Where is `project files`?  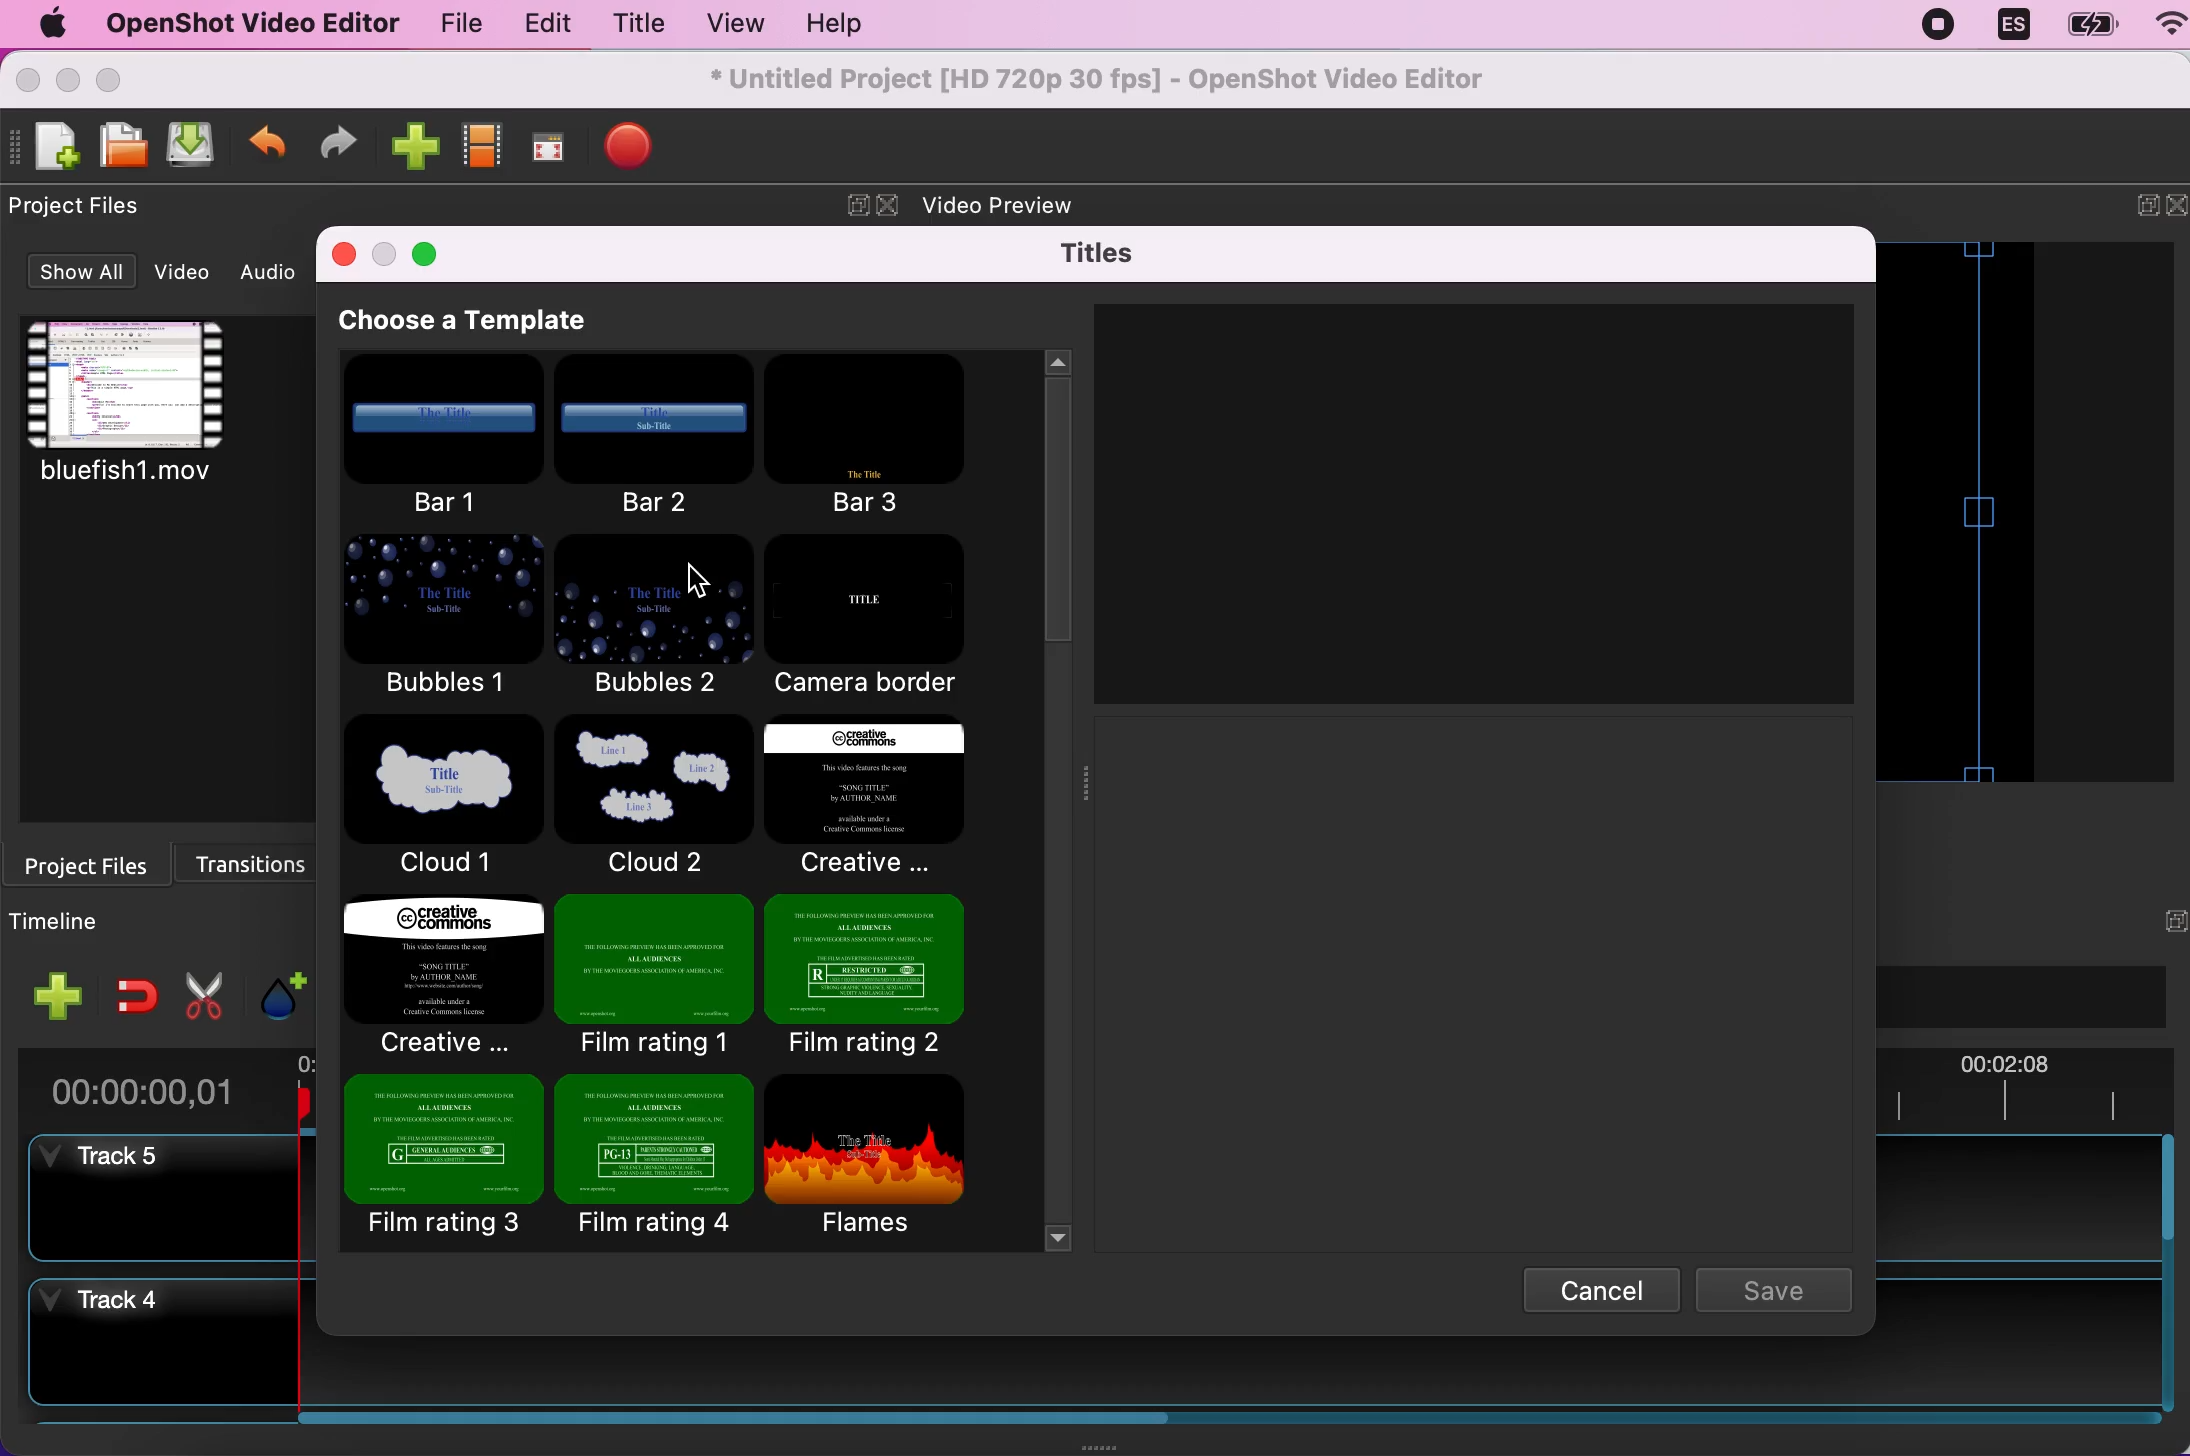 project files is located at coordinates (88, 207).